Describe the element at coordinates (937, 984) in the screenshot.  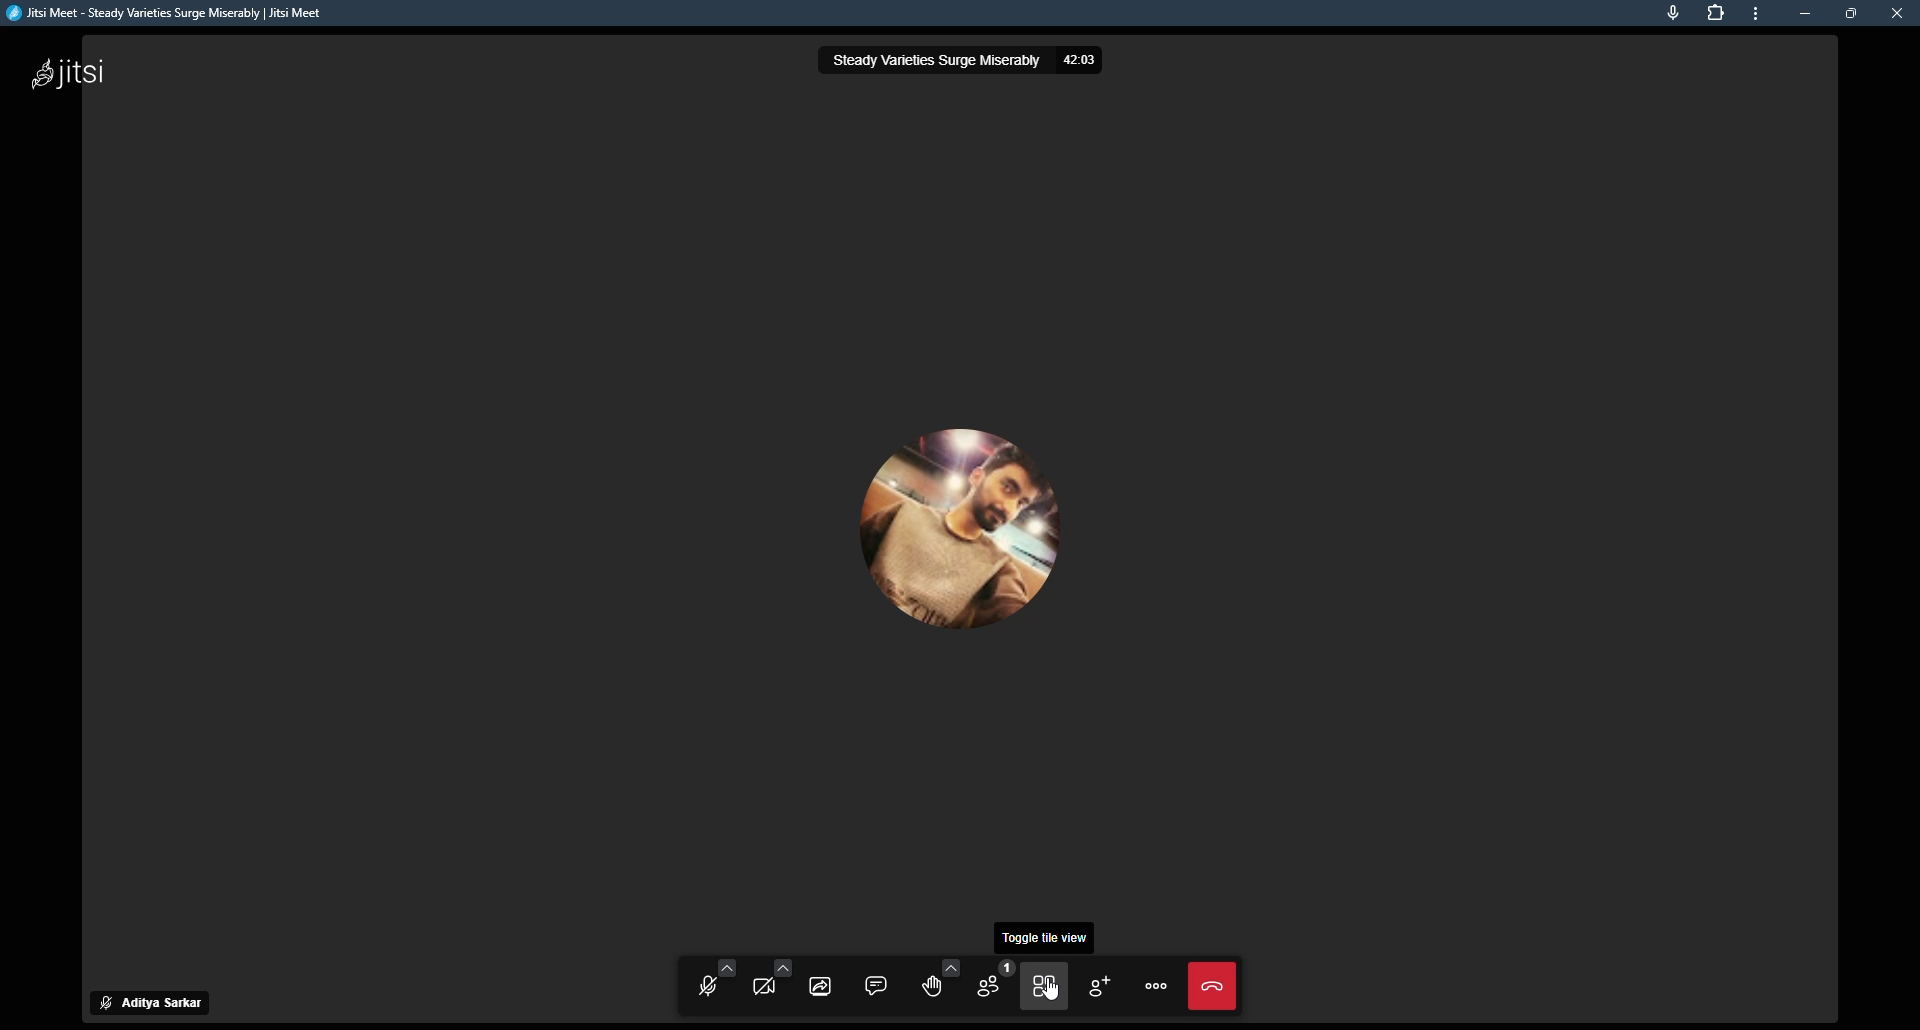
I see `raise hand` at that location.